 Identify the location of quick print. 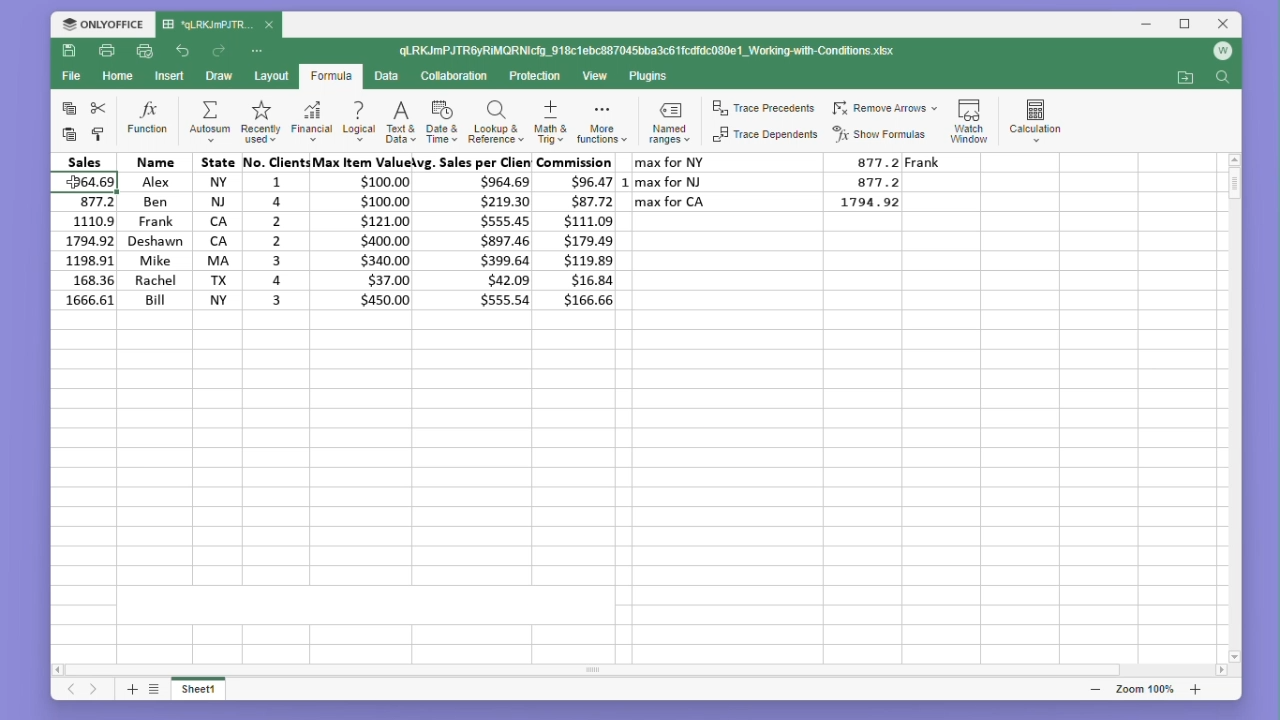
(142, 50).